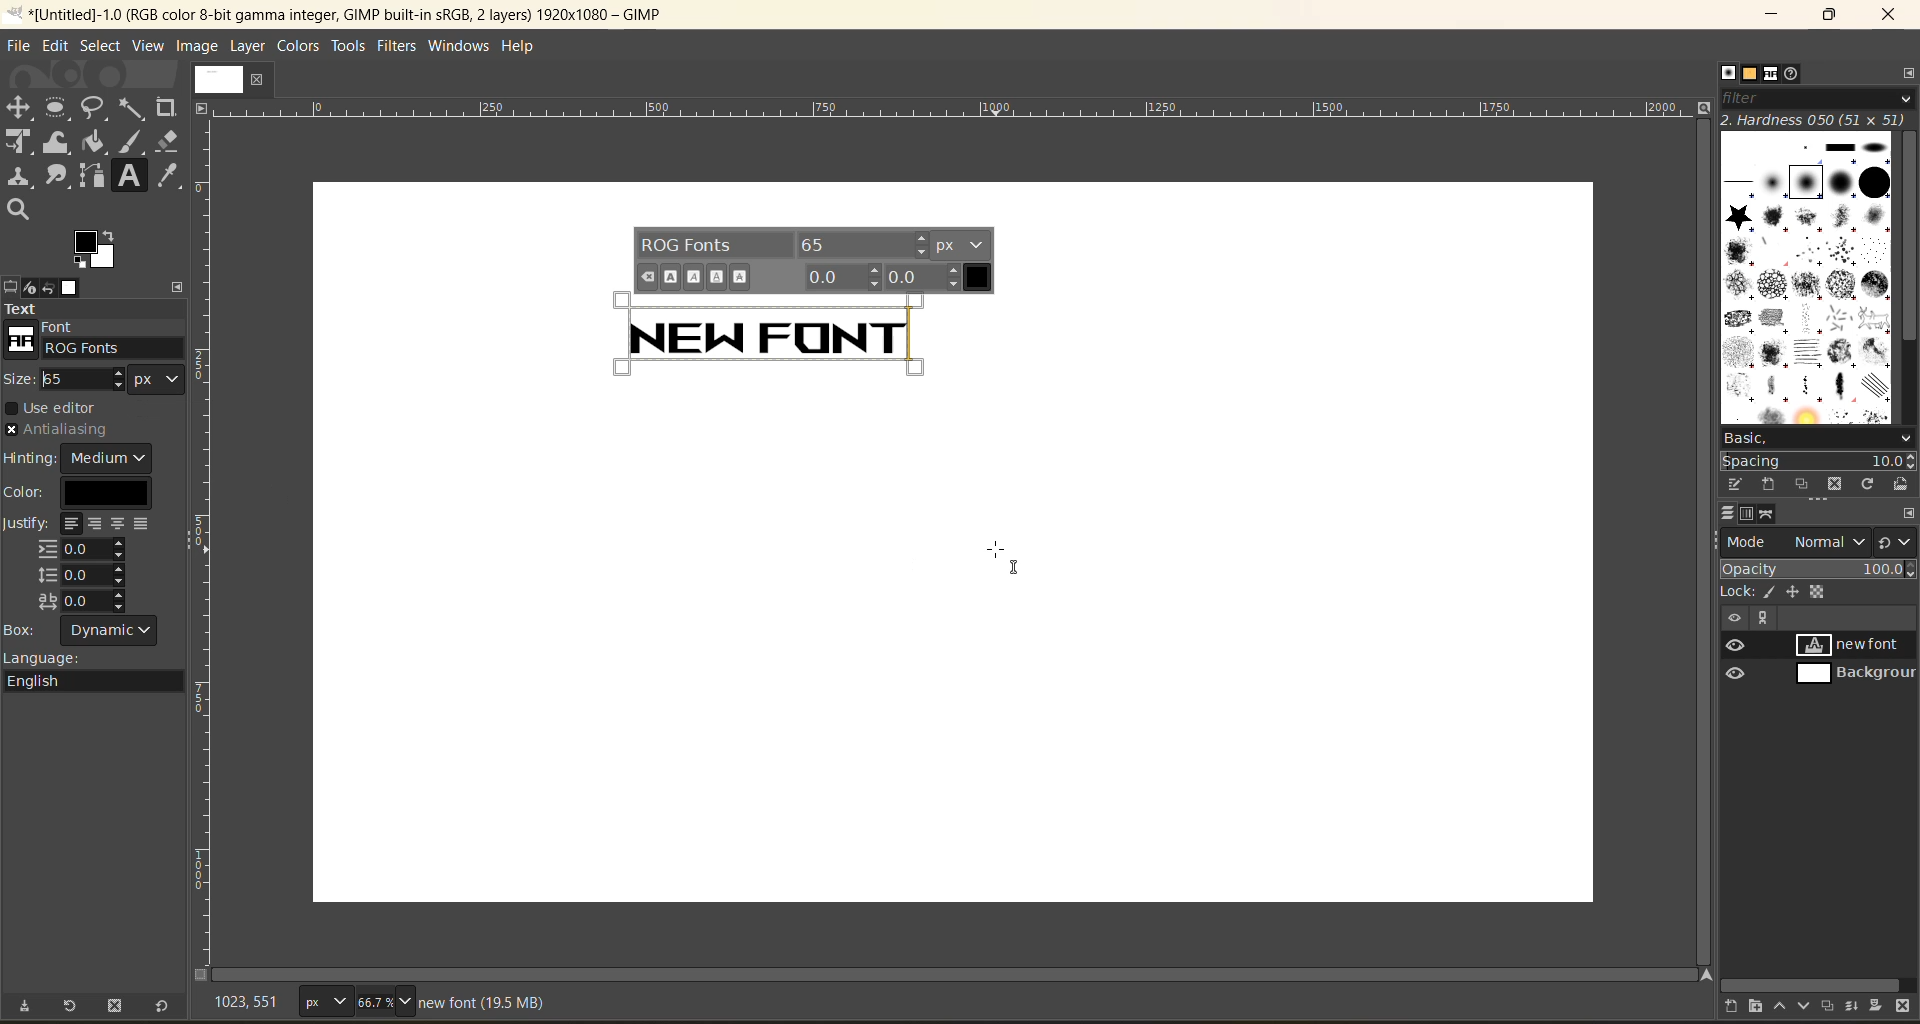  I want to click on delete this layer, so click(1903, 1007).